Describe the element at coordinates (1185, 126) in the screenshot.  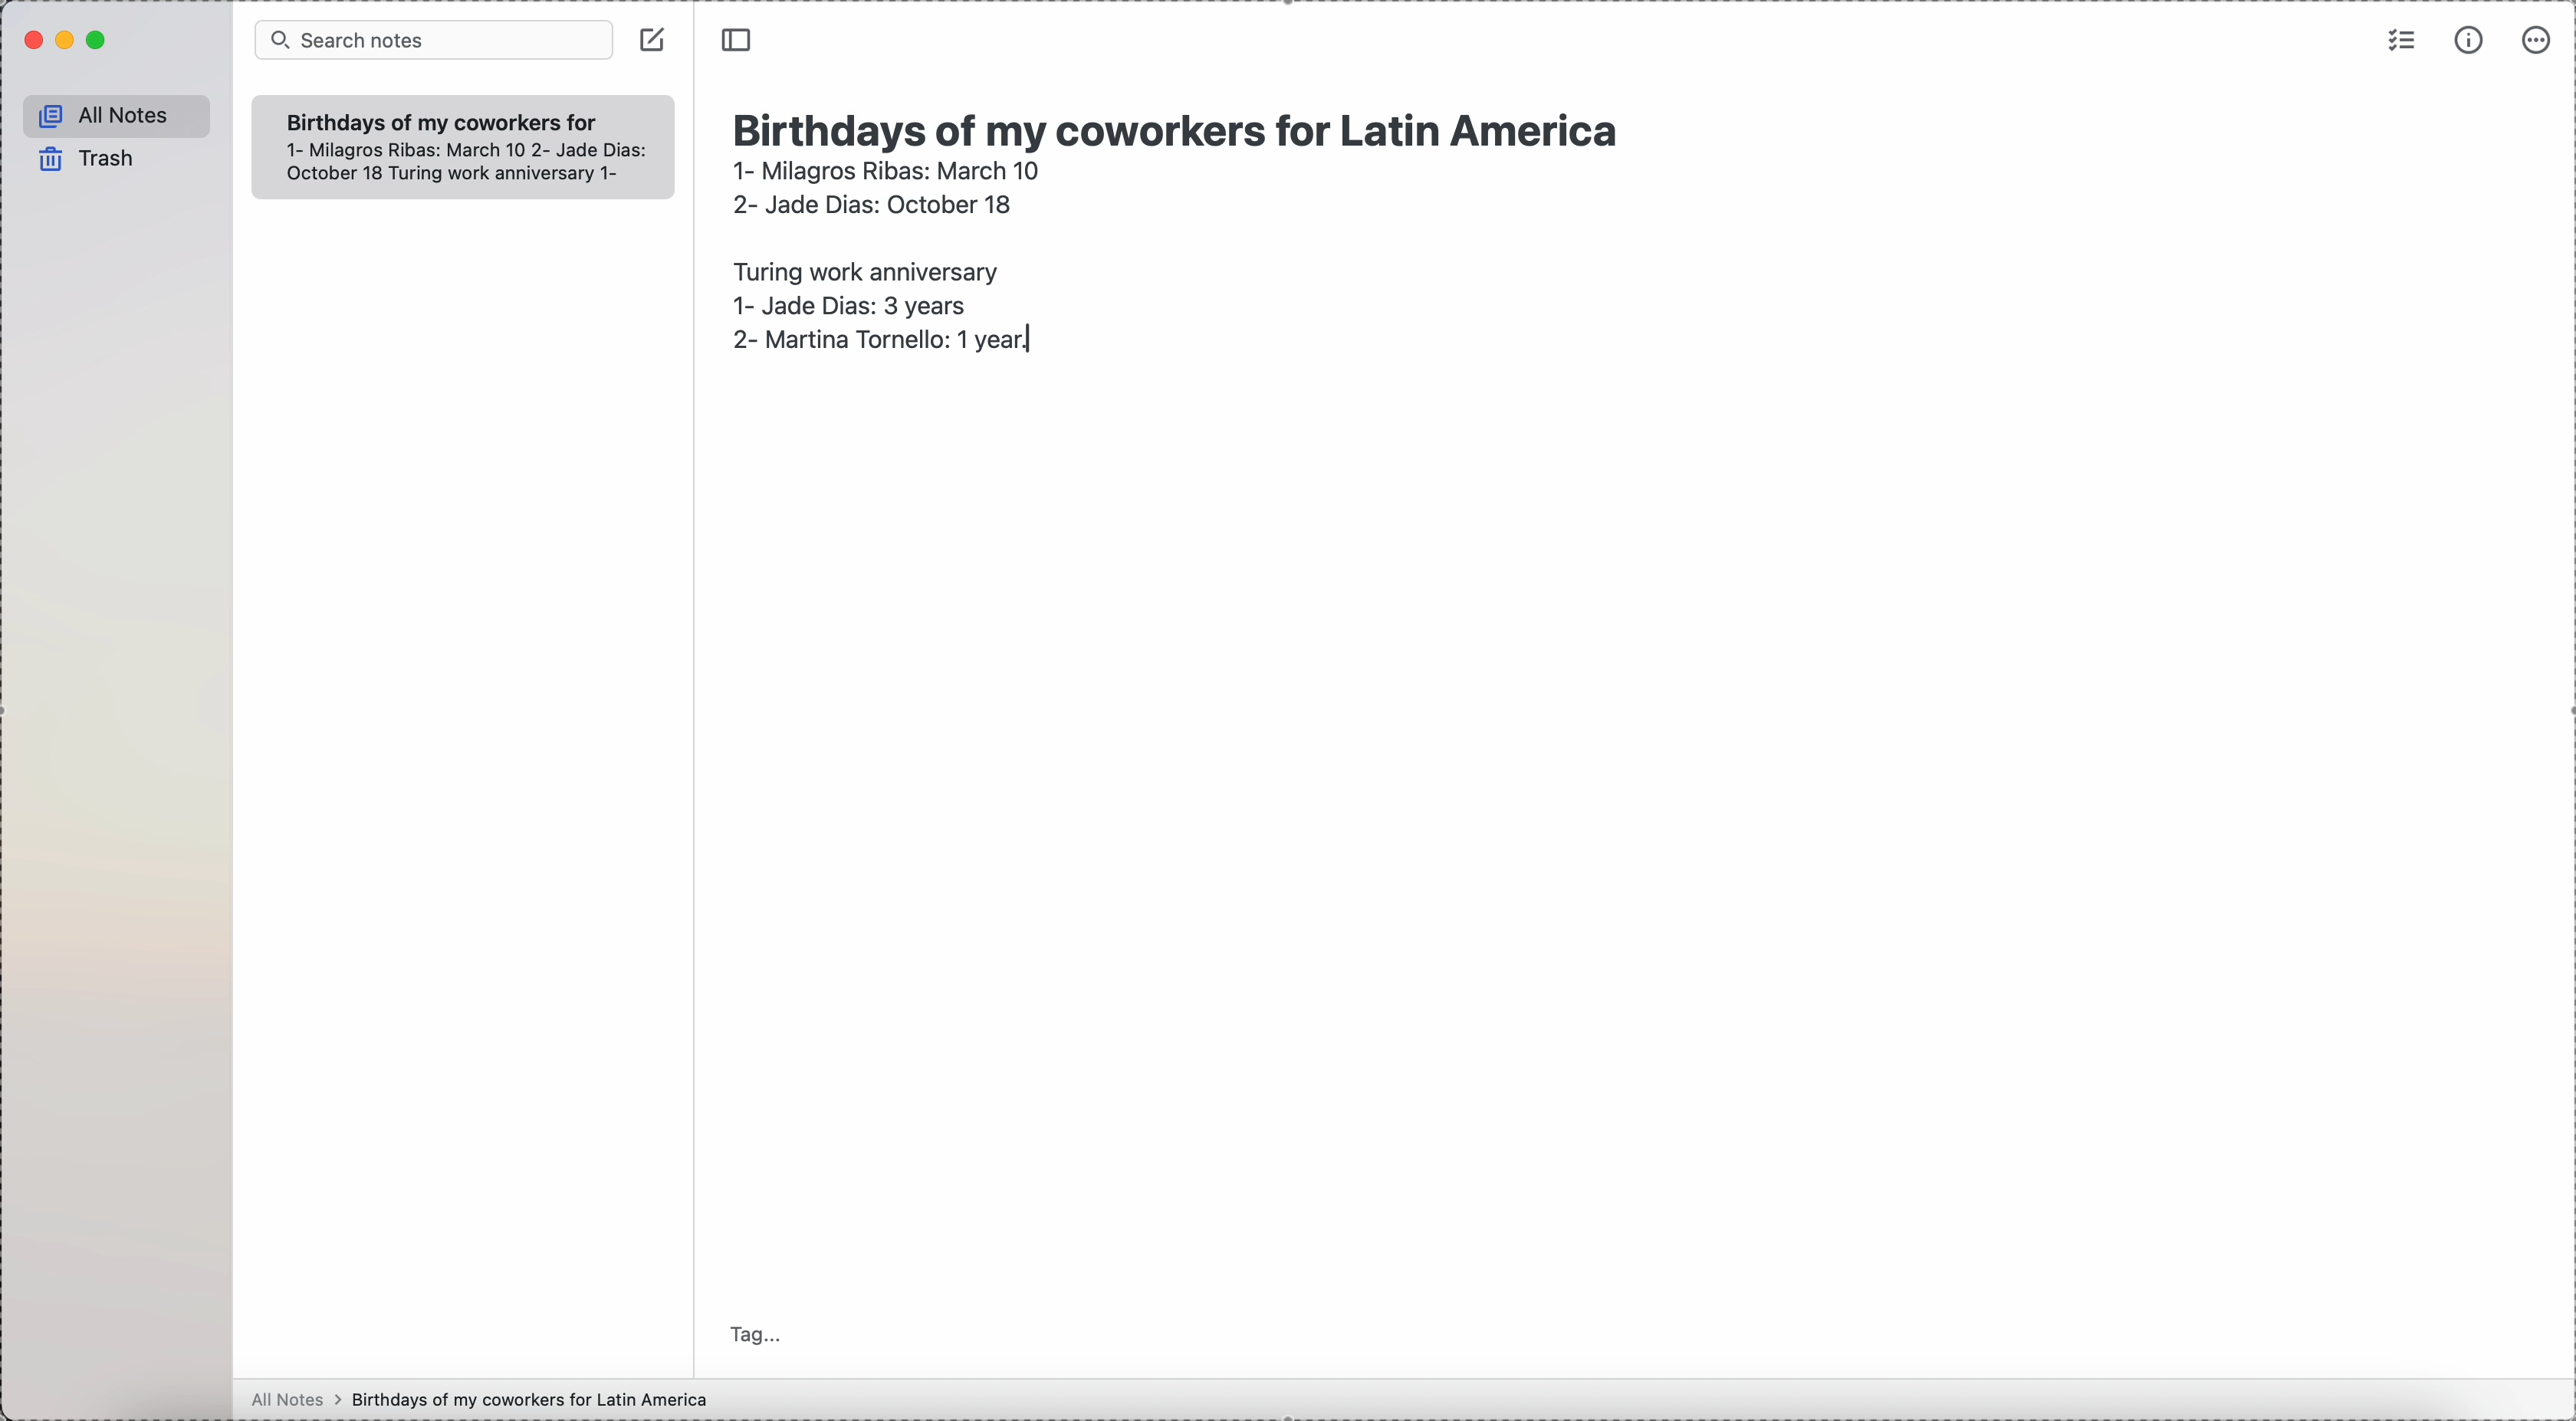
I see `Birthdays of my coworkers for Latin America` at that location.